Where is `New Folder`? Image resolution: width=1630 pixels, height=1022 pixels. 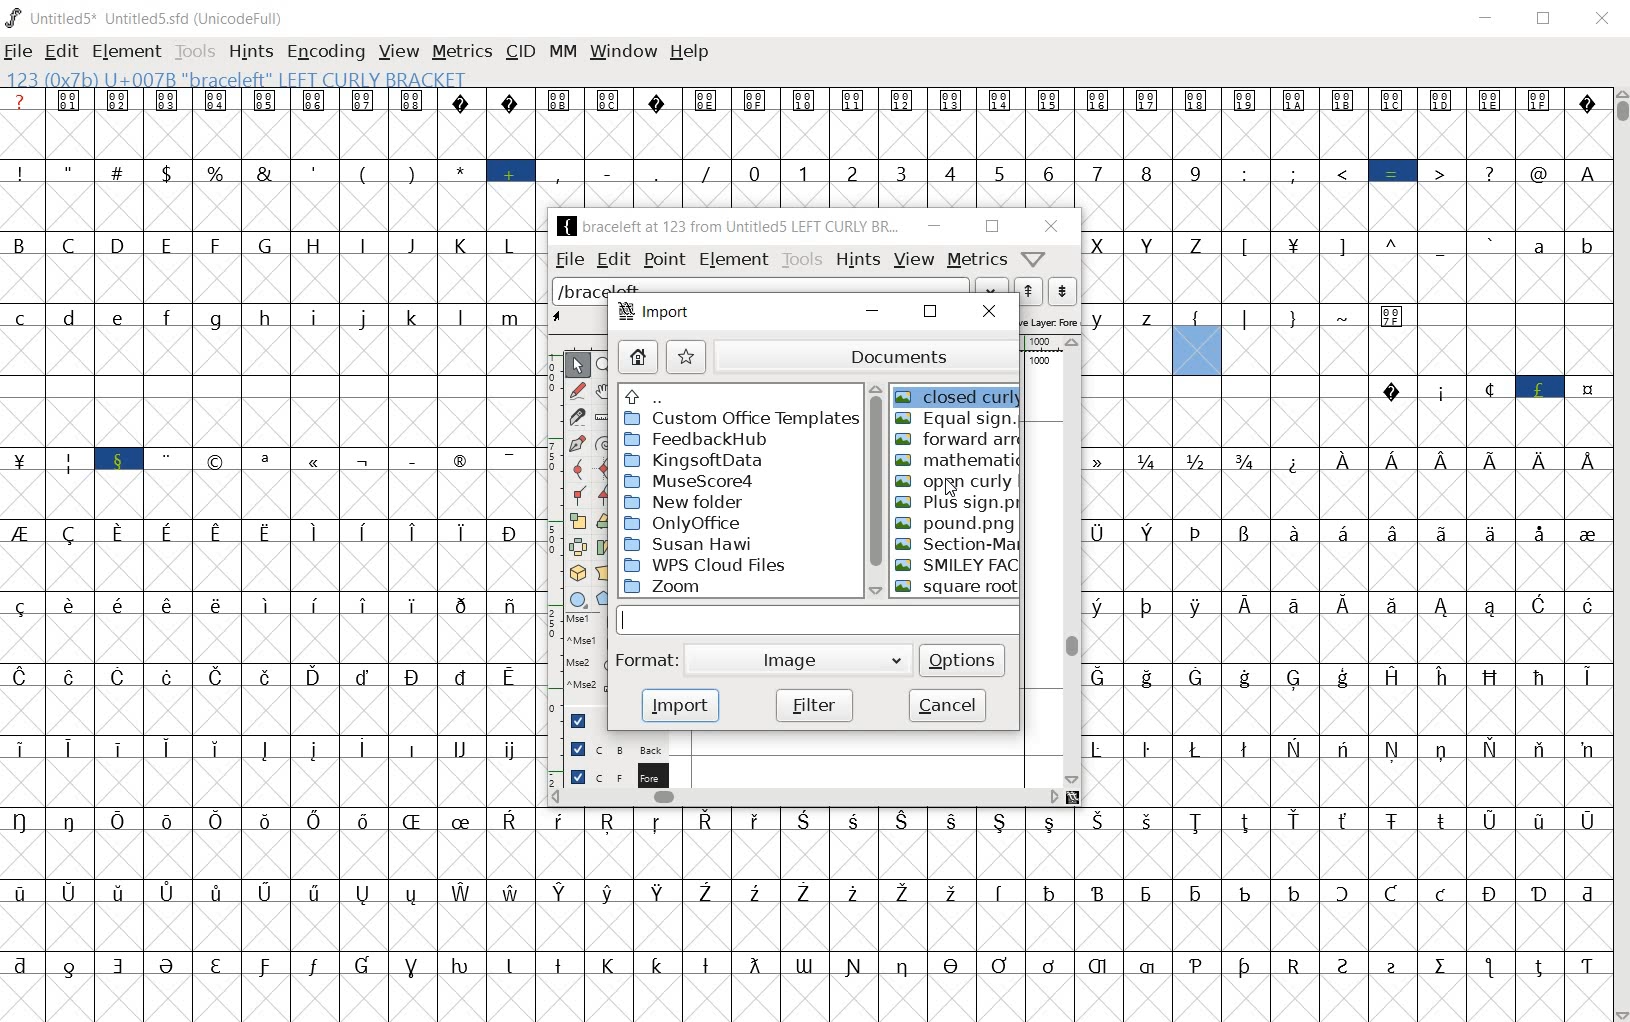
New Folder is located at coordinates (688, 501).